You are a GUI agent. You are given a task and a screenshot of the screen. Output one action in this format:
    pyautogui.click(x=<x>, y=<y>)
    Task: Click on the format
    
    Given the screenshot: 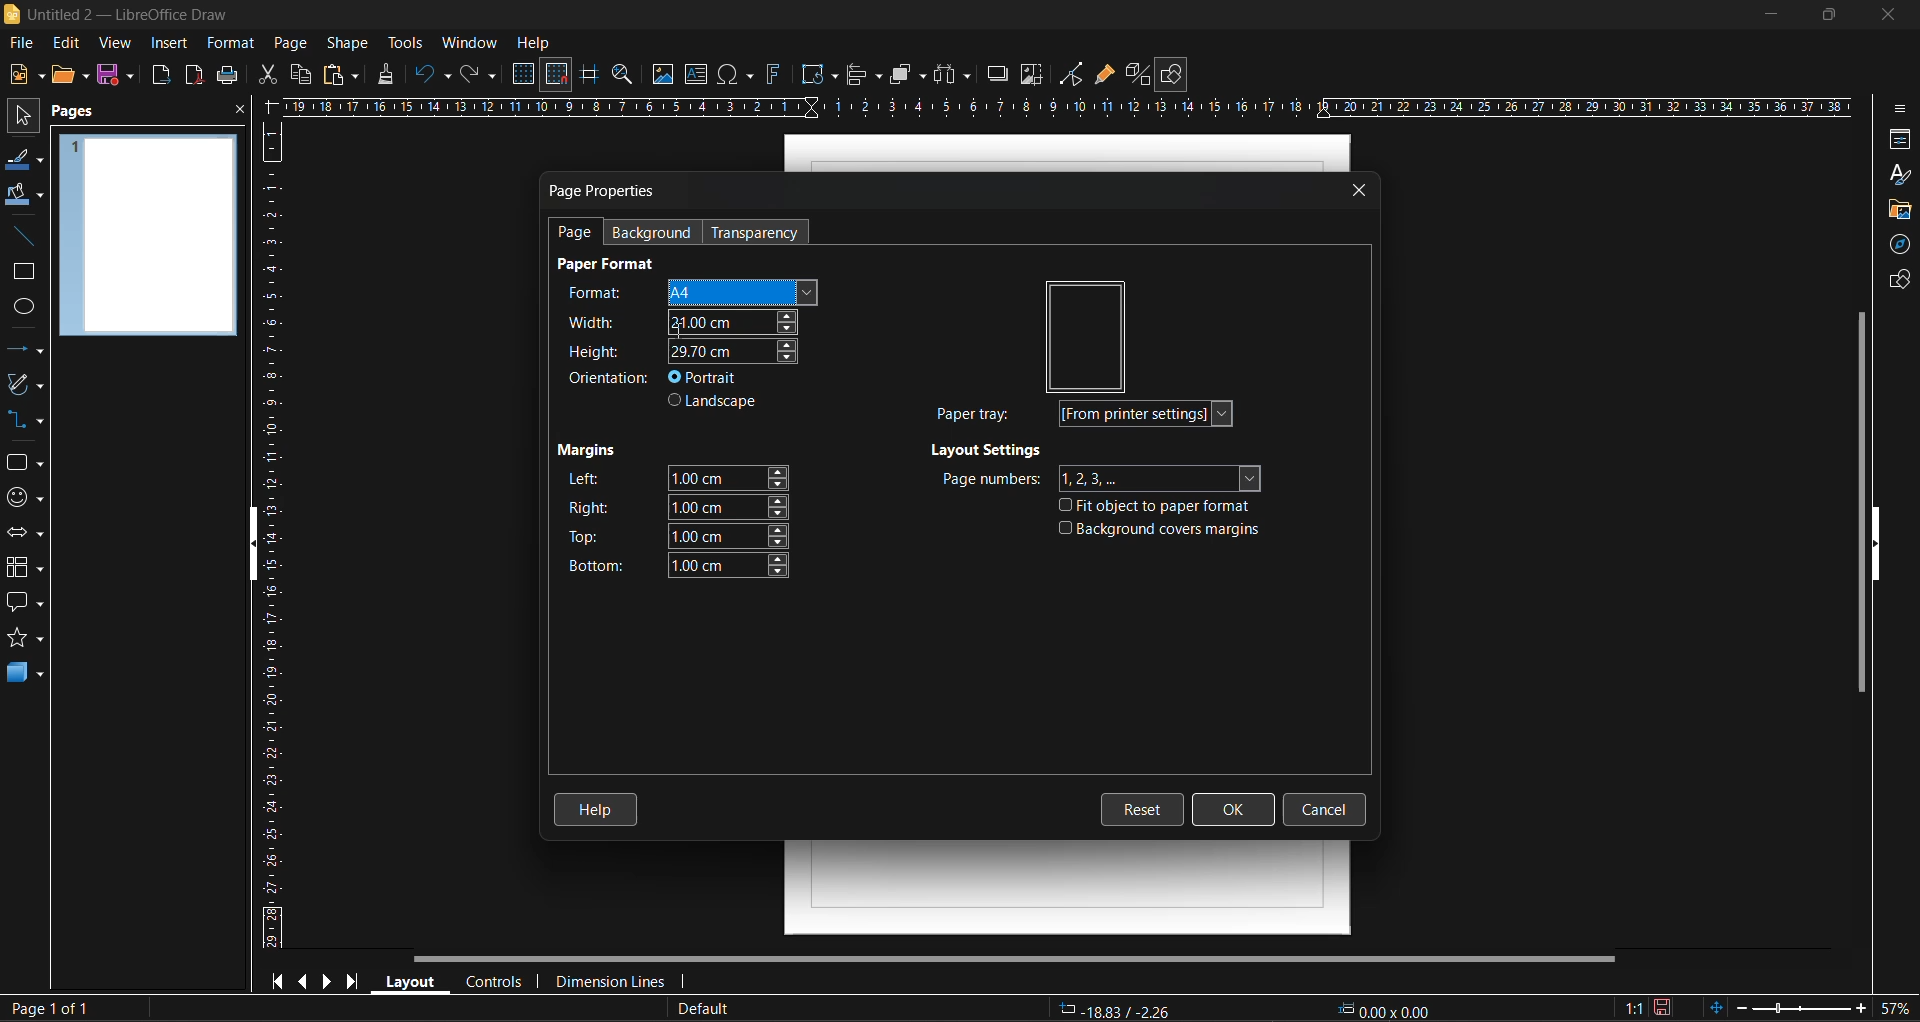 What is the action you would take?
    pyautogui.click(x=682, y=290)
    